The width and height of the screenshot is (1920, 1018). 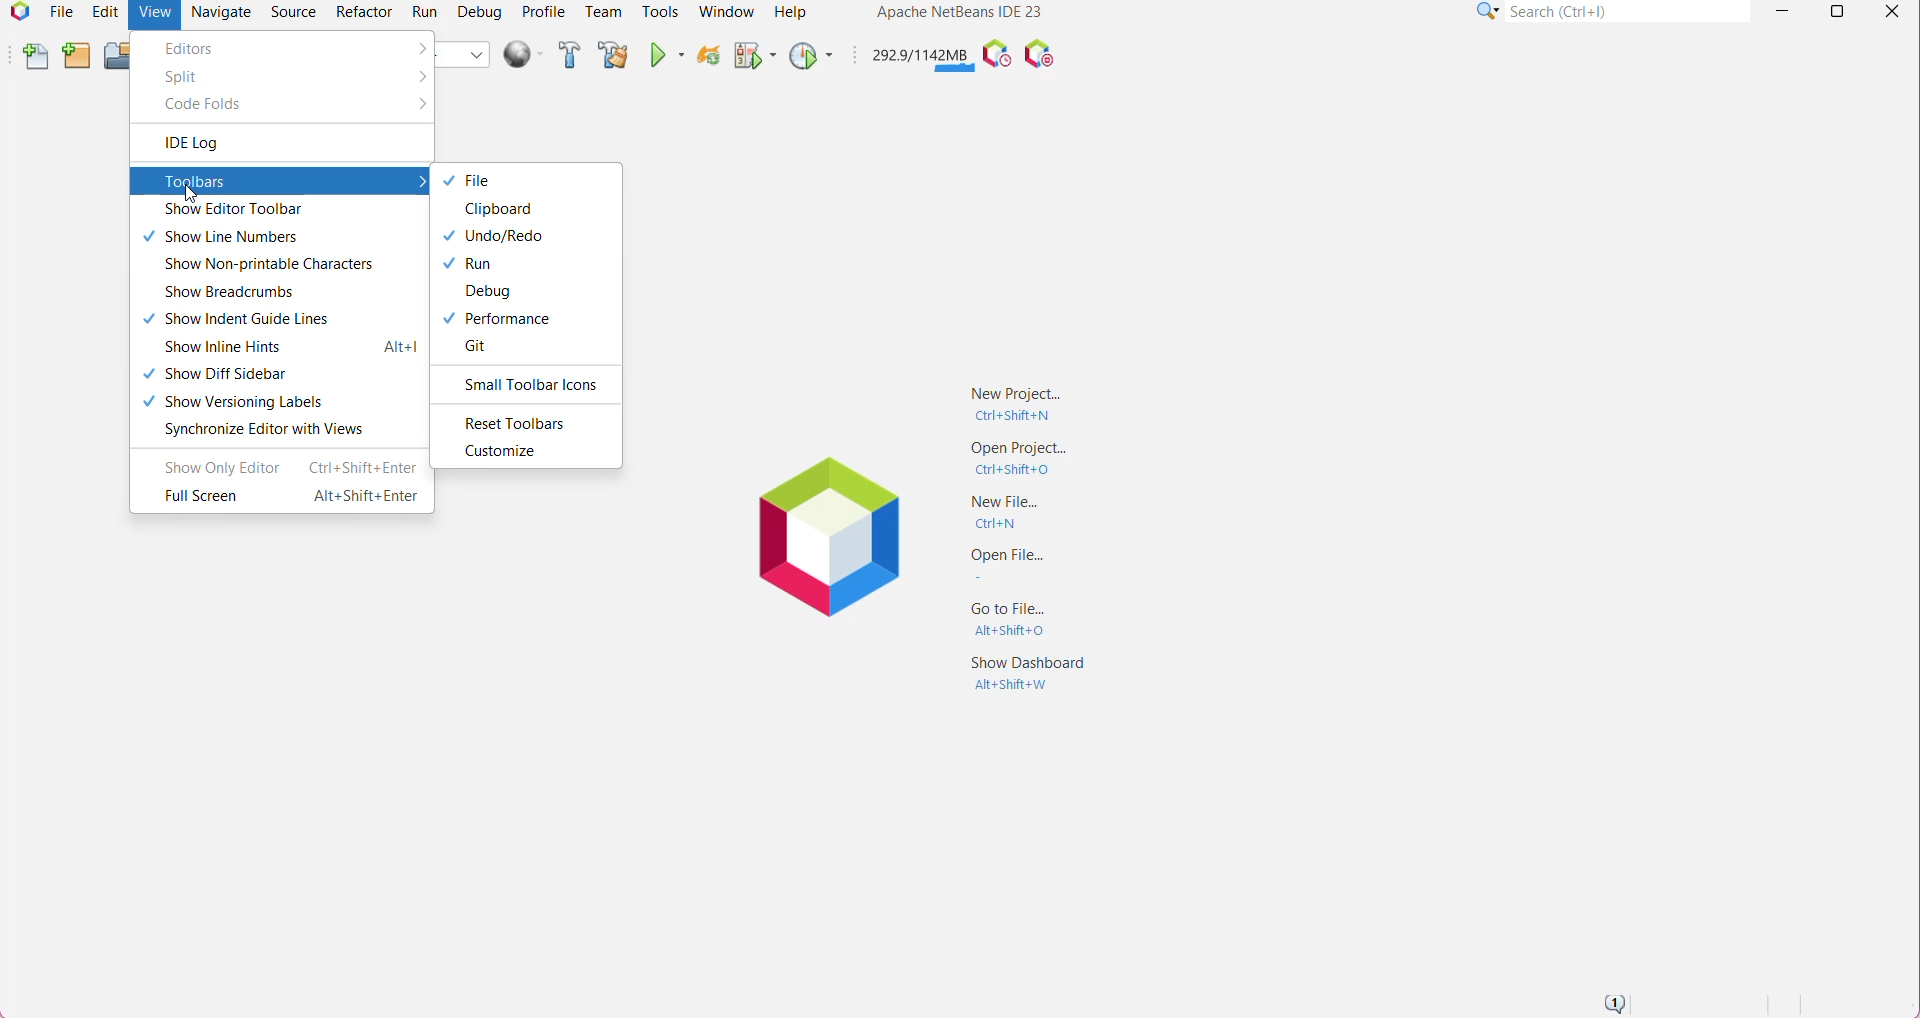 What do you see at coordinates (793, 12) in the screenshot?
I see `Help` at bounding box center [793, 12].